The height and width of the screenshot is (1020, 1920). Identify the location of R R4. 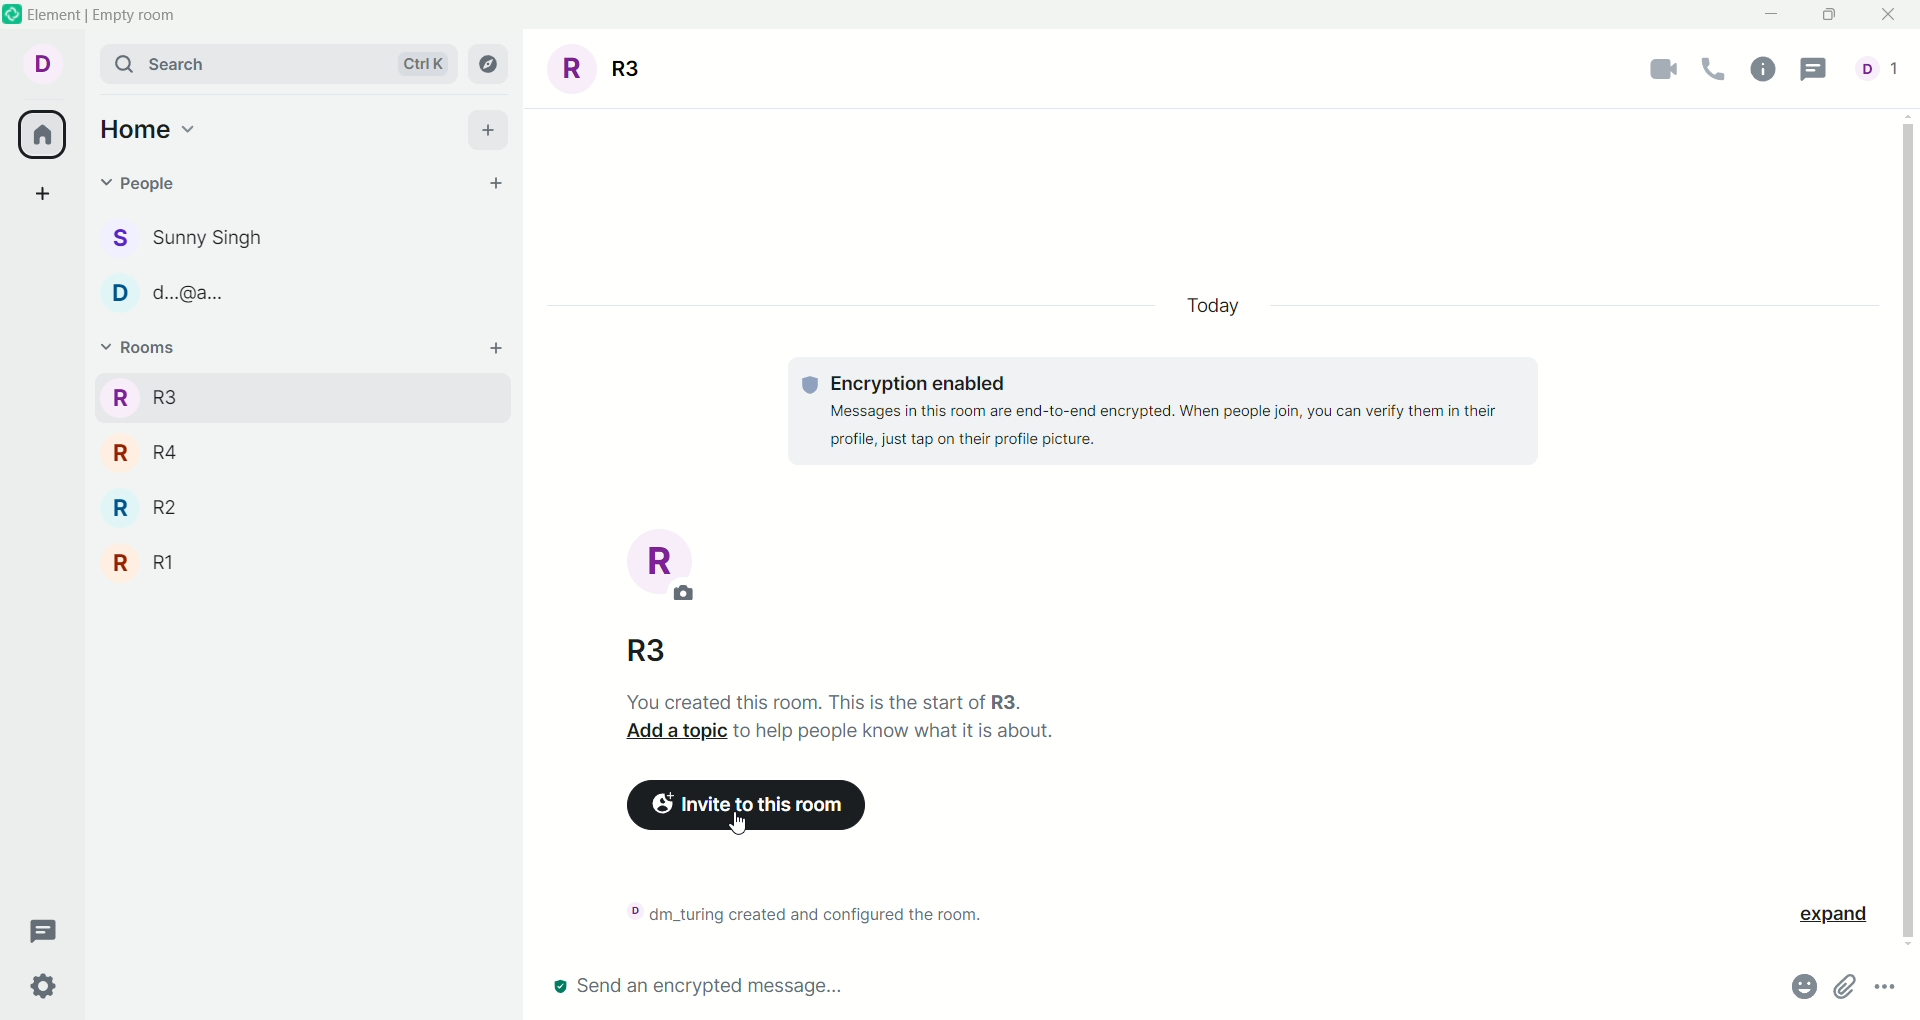
(146, 452).